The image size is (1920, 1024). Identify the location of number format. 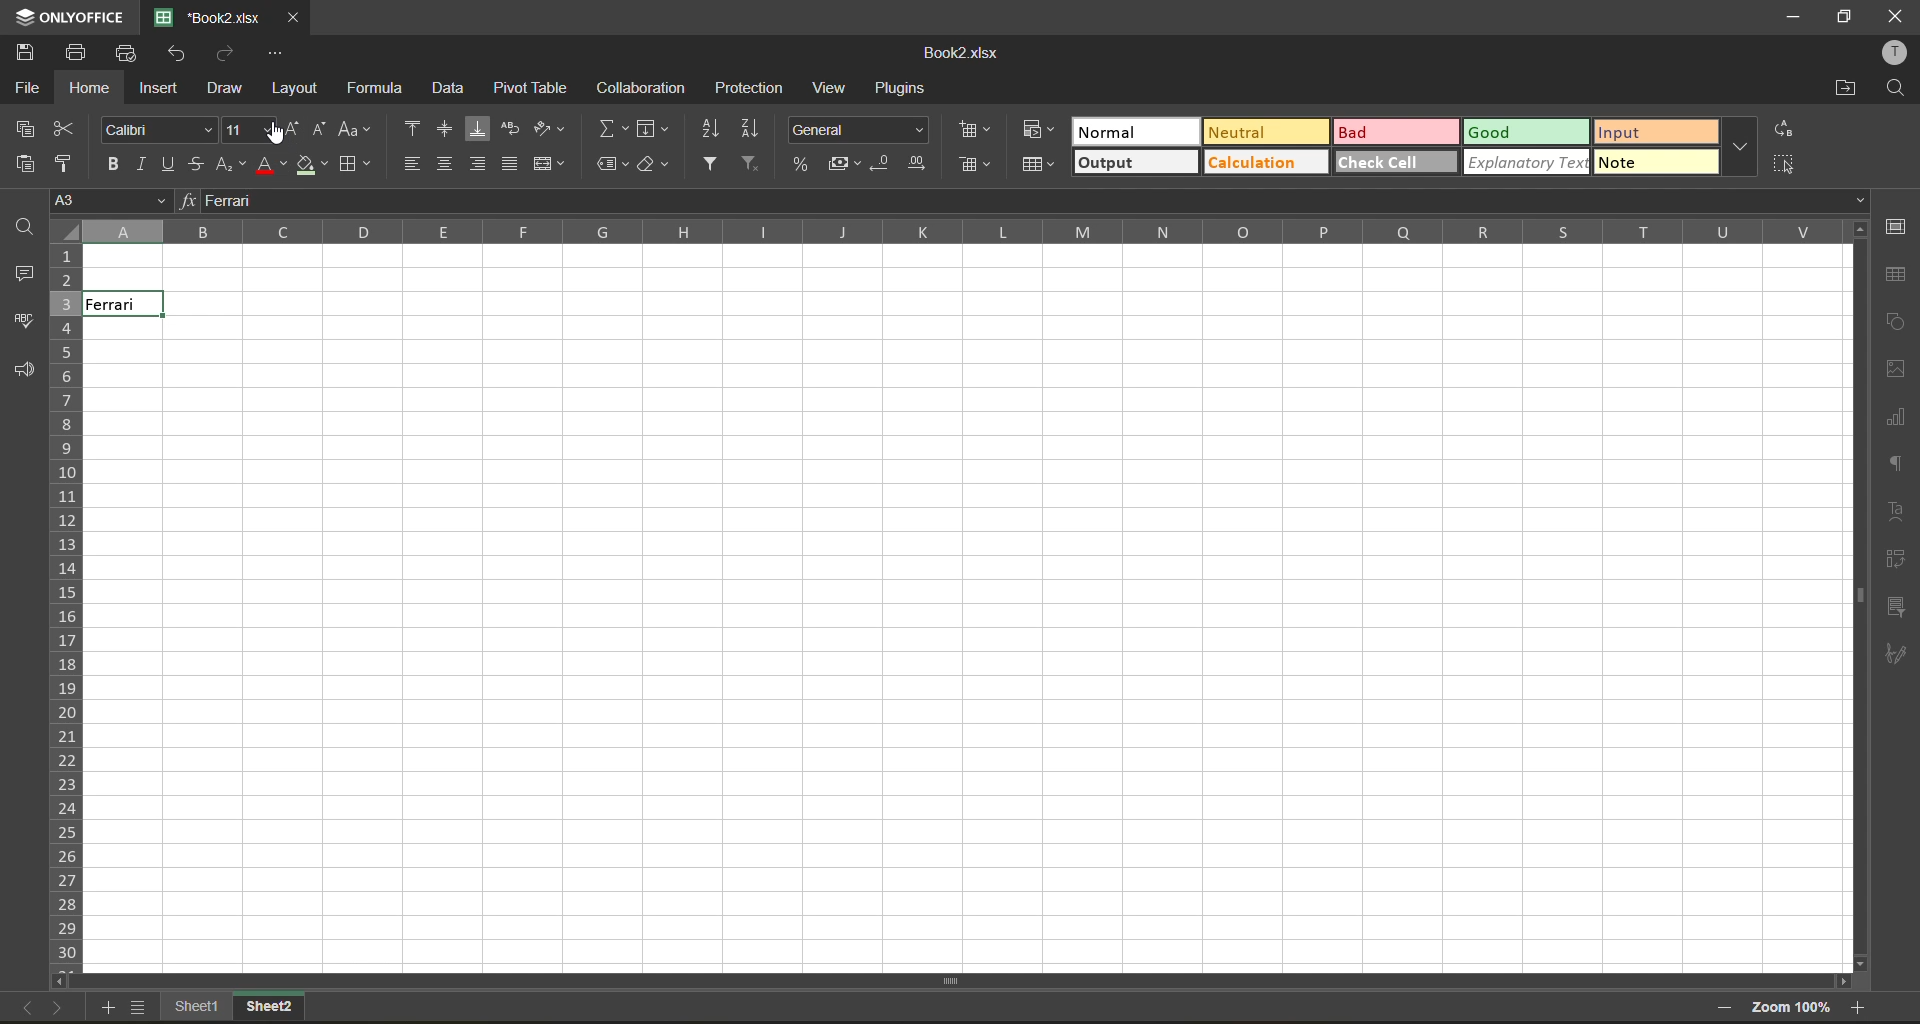
(859, 130).